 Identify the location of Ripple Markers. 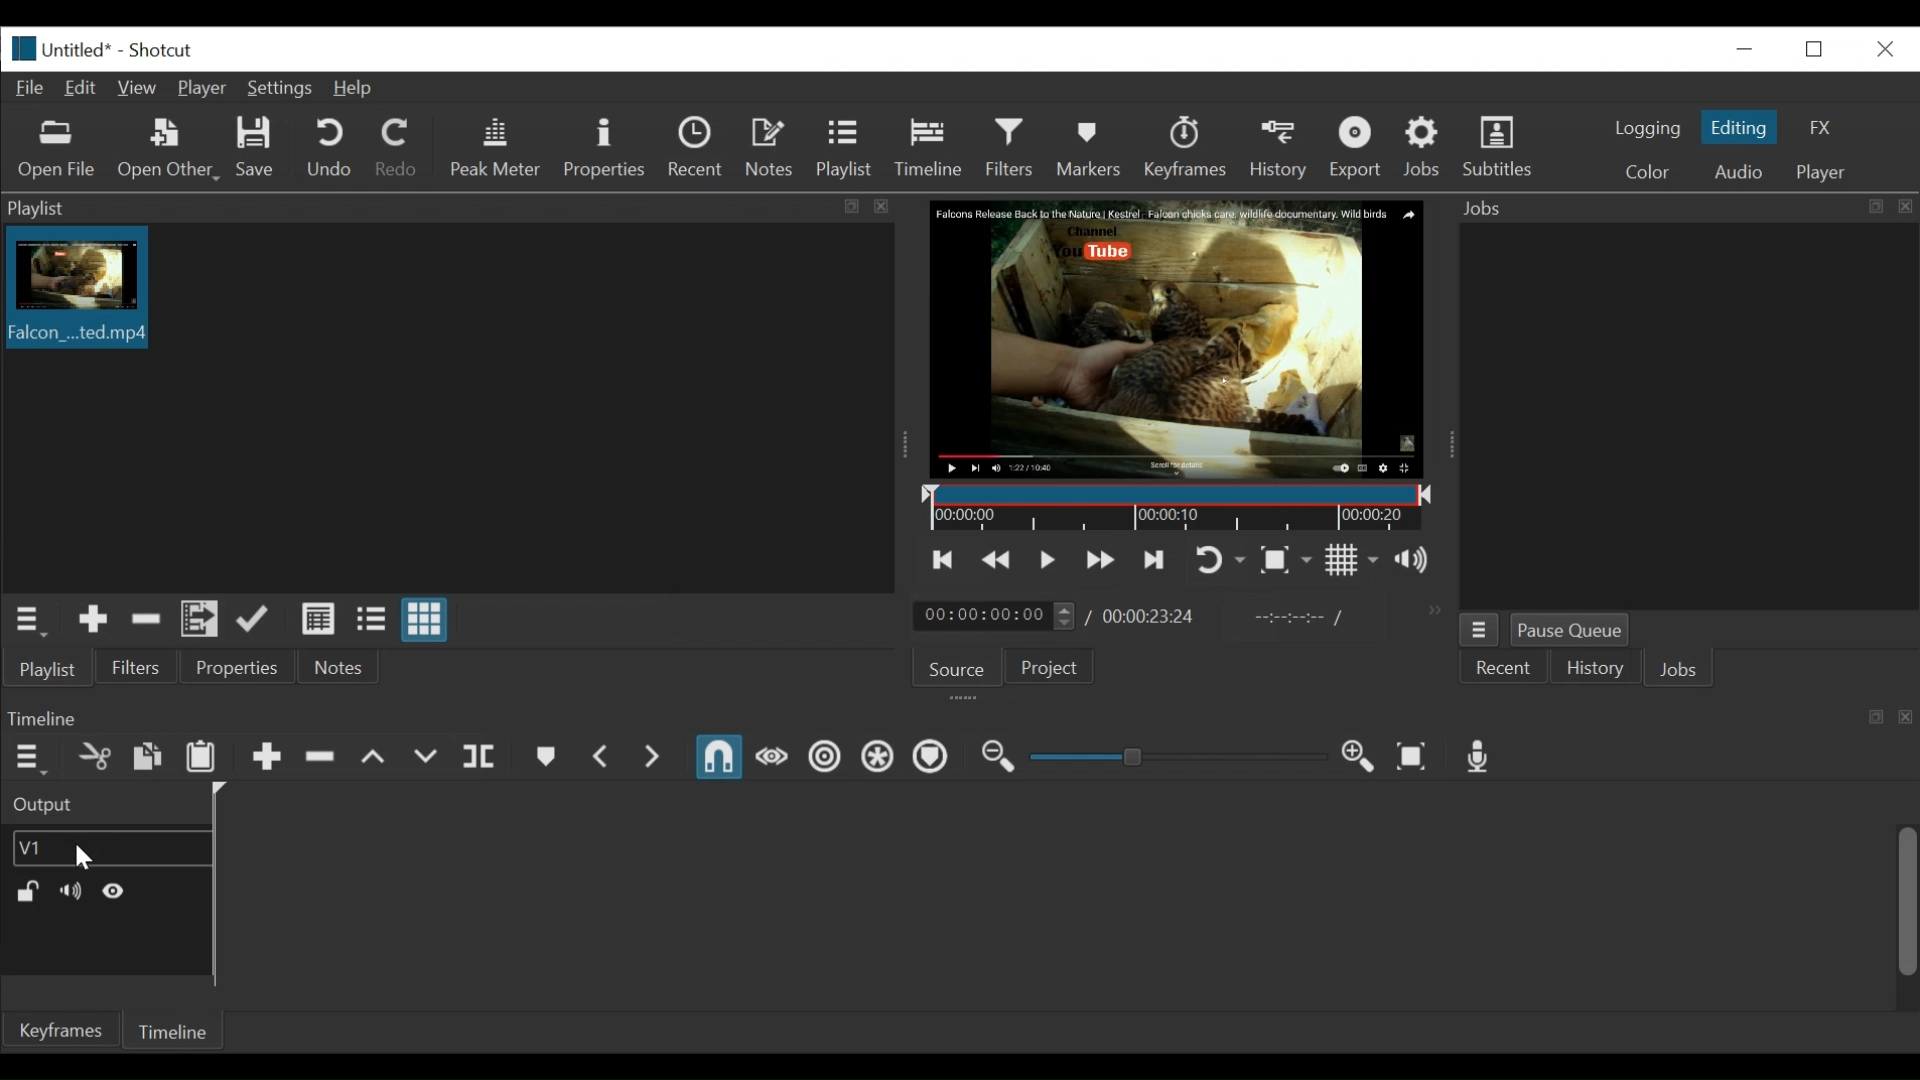
(931, 758).